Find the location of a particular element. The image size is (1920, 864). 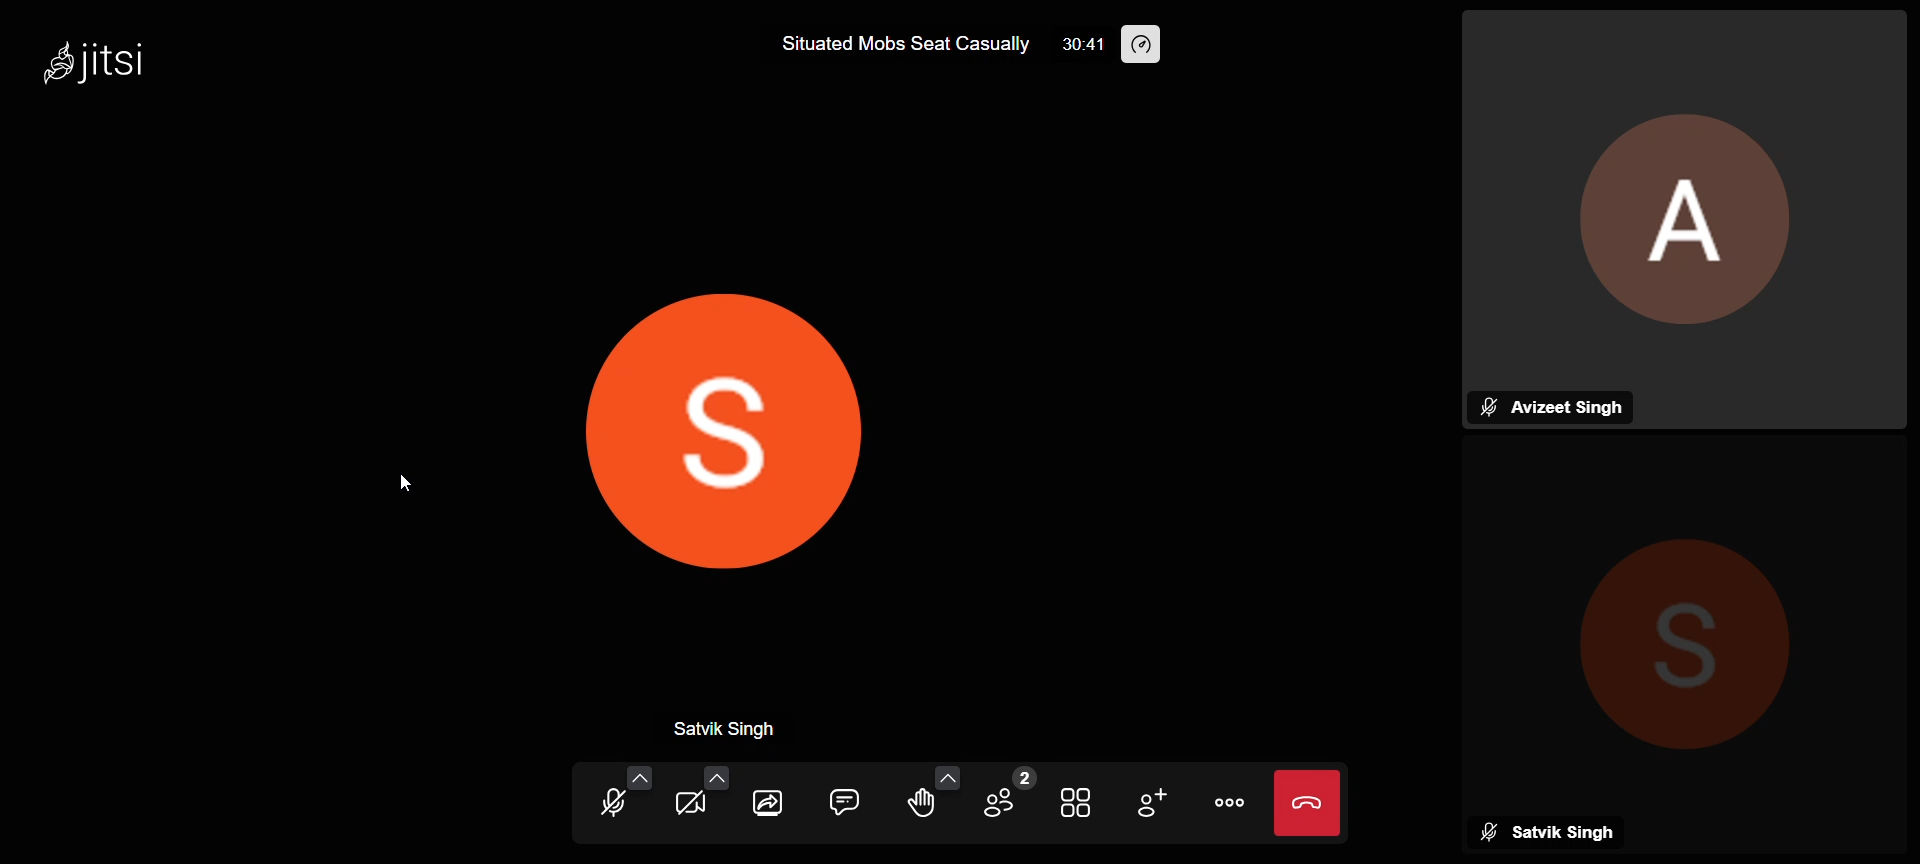

start chat is located at coordinates (842, 802).